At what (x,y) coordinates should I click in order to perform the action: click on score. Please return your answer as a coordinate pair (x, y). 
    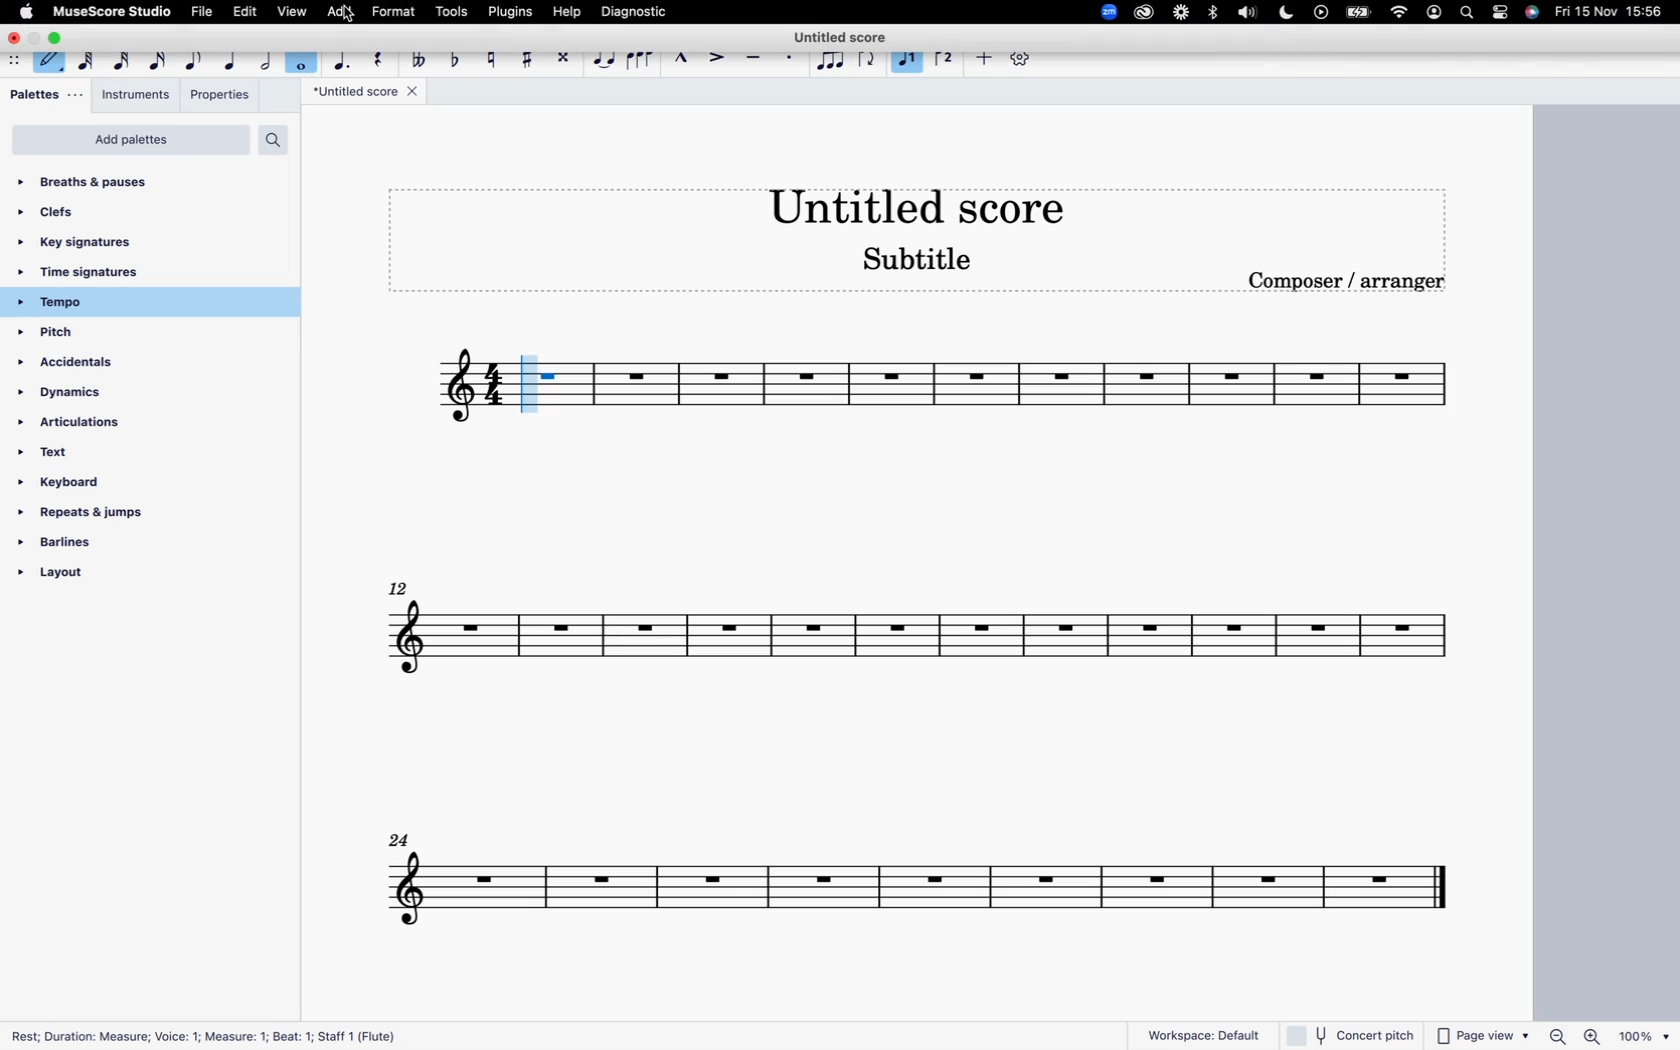
    Looking at the image, I should click on (1034, 392).